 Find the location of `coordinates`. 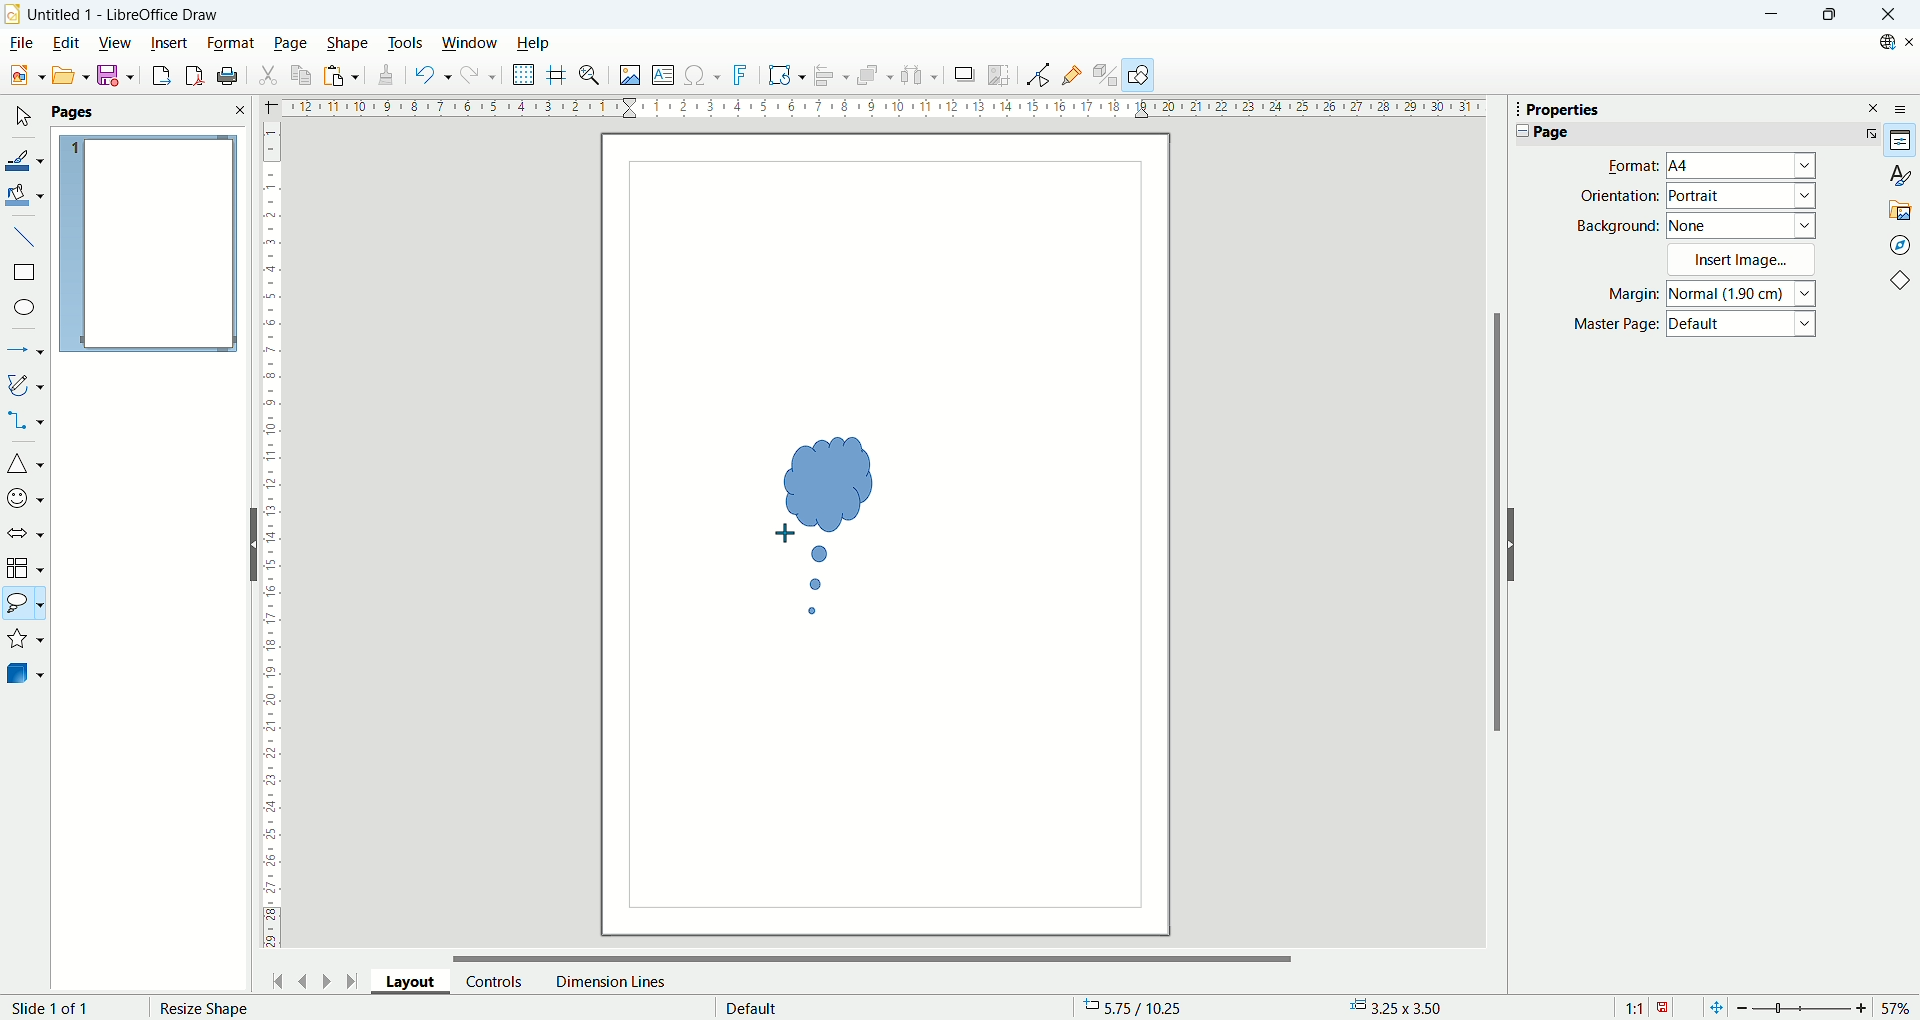

coordinates is located at coordinates (1143, 1008).